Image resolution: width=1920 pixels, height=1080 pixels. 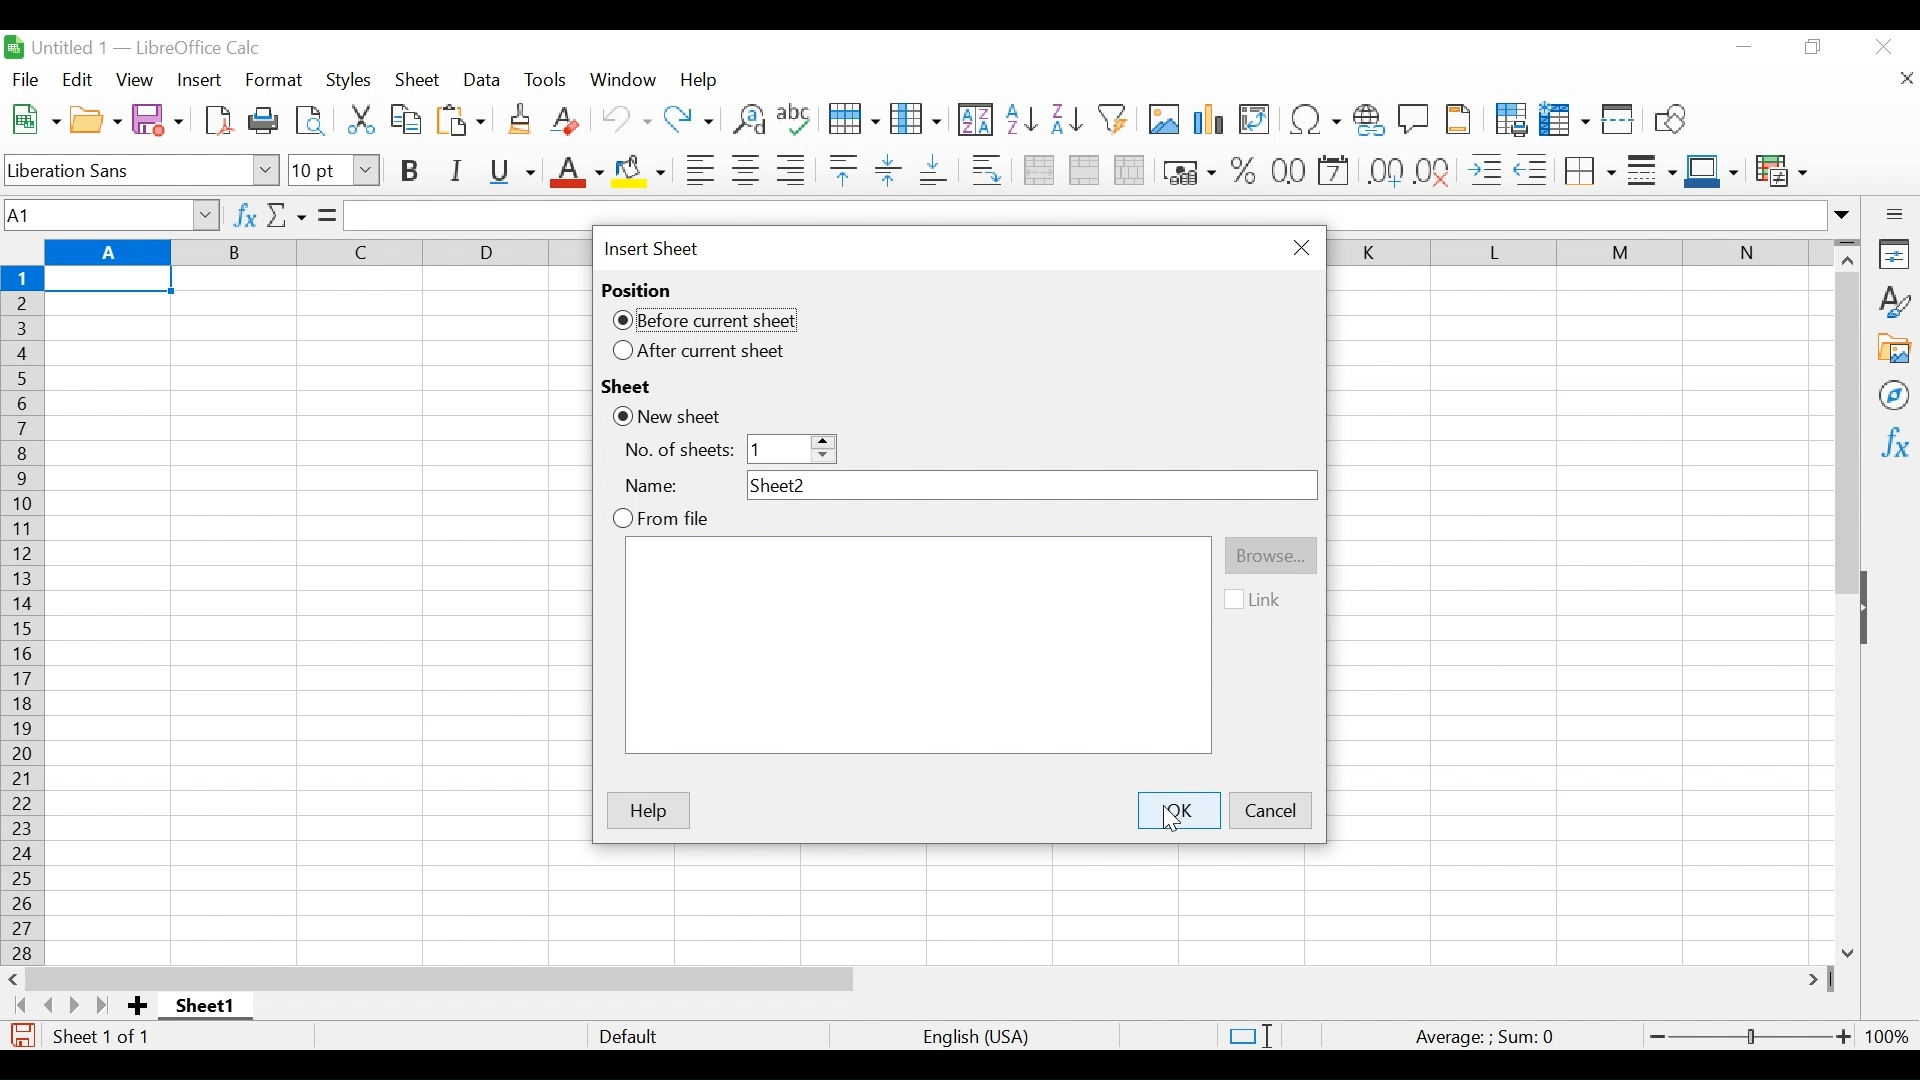 What do you see at coordinates (793, 120) in the screenshot?
I see `Spelling` at bounding box center [793, 120].